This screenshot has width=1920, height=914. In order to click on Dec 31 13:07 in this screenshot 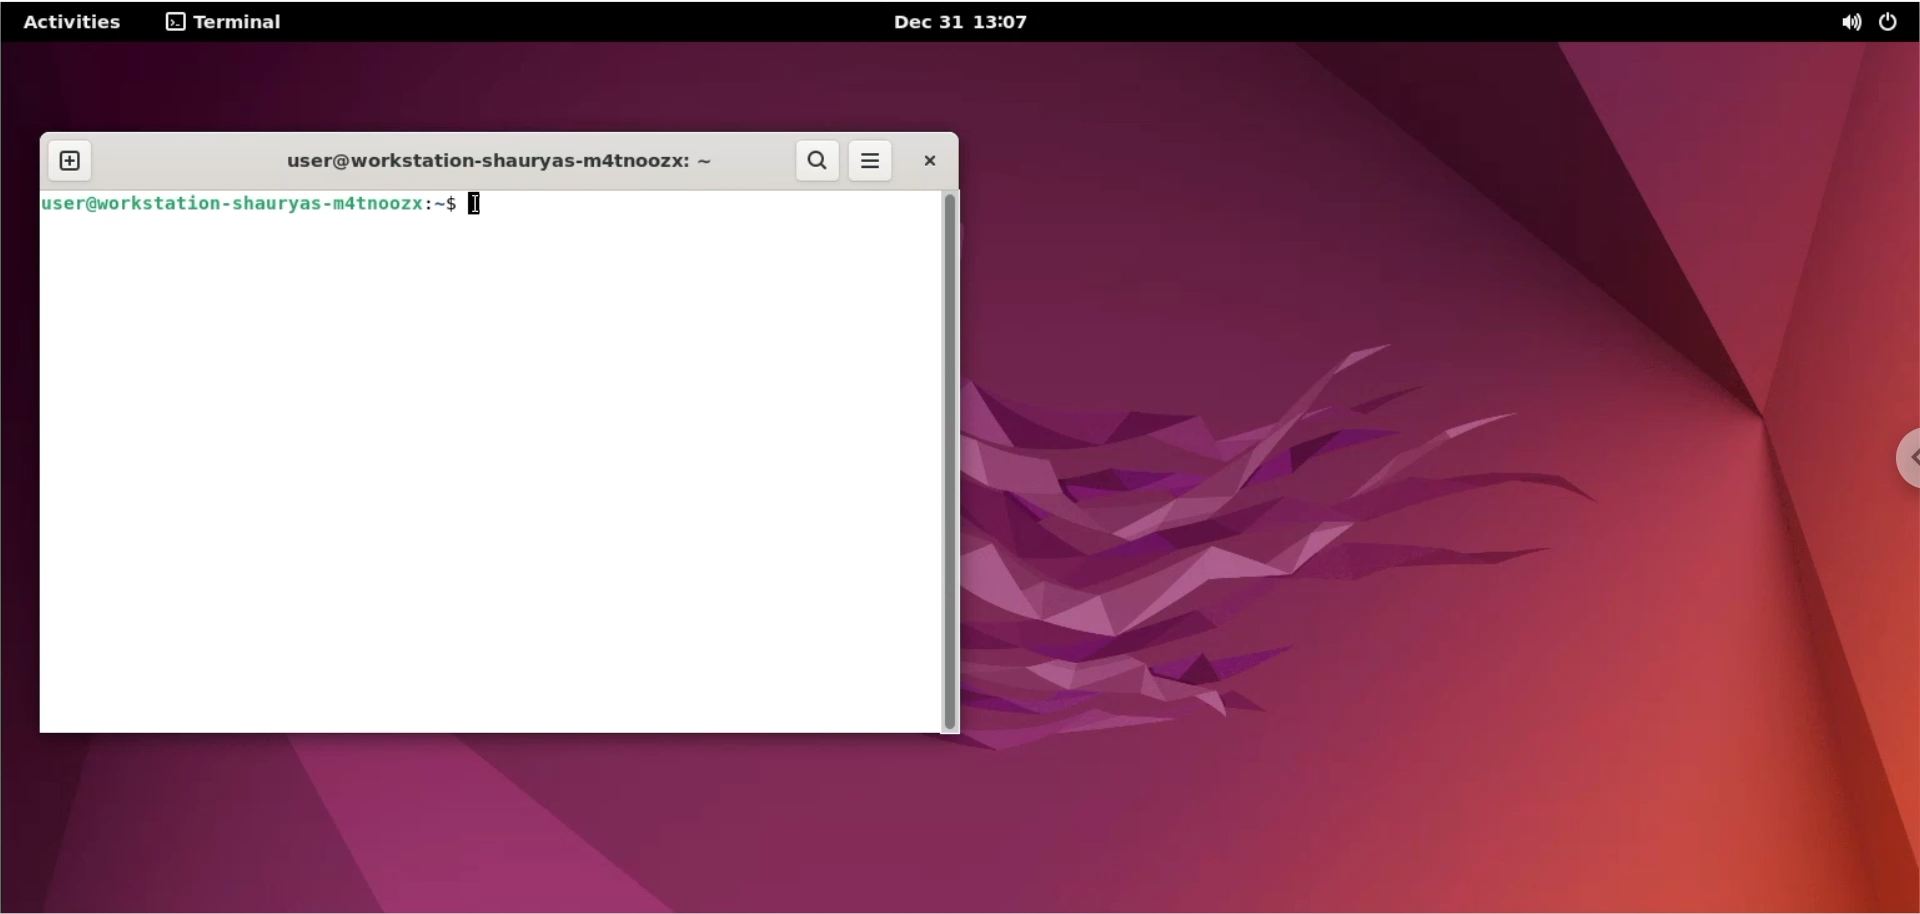, I will do `click(989, 24)`.